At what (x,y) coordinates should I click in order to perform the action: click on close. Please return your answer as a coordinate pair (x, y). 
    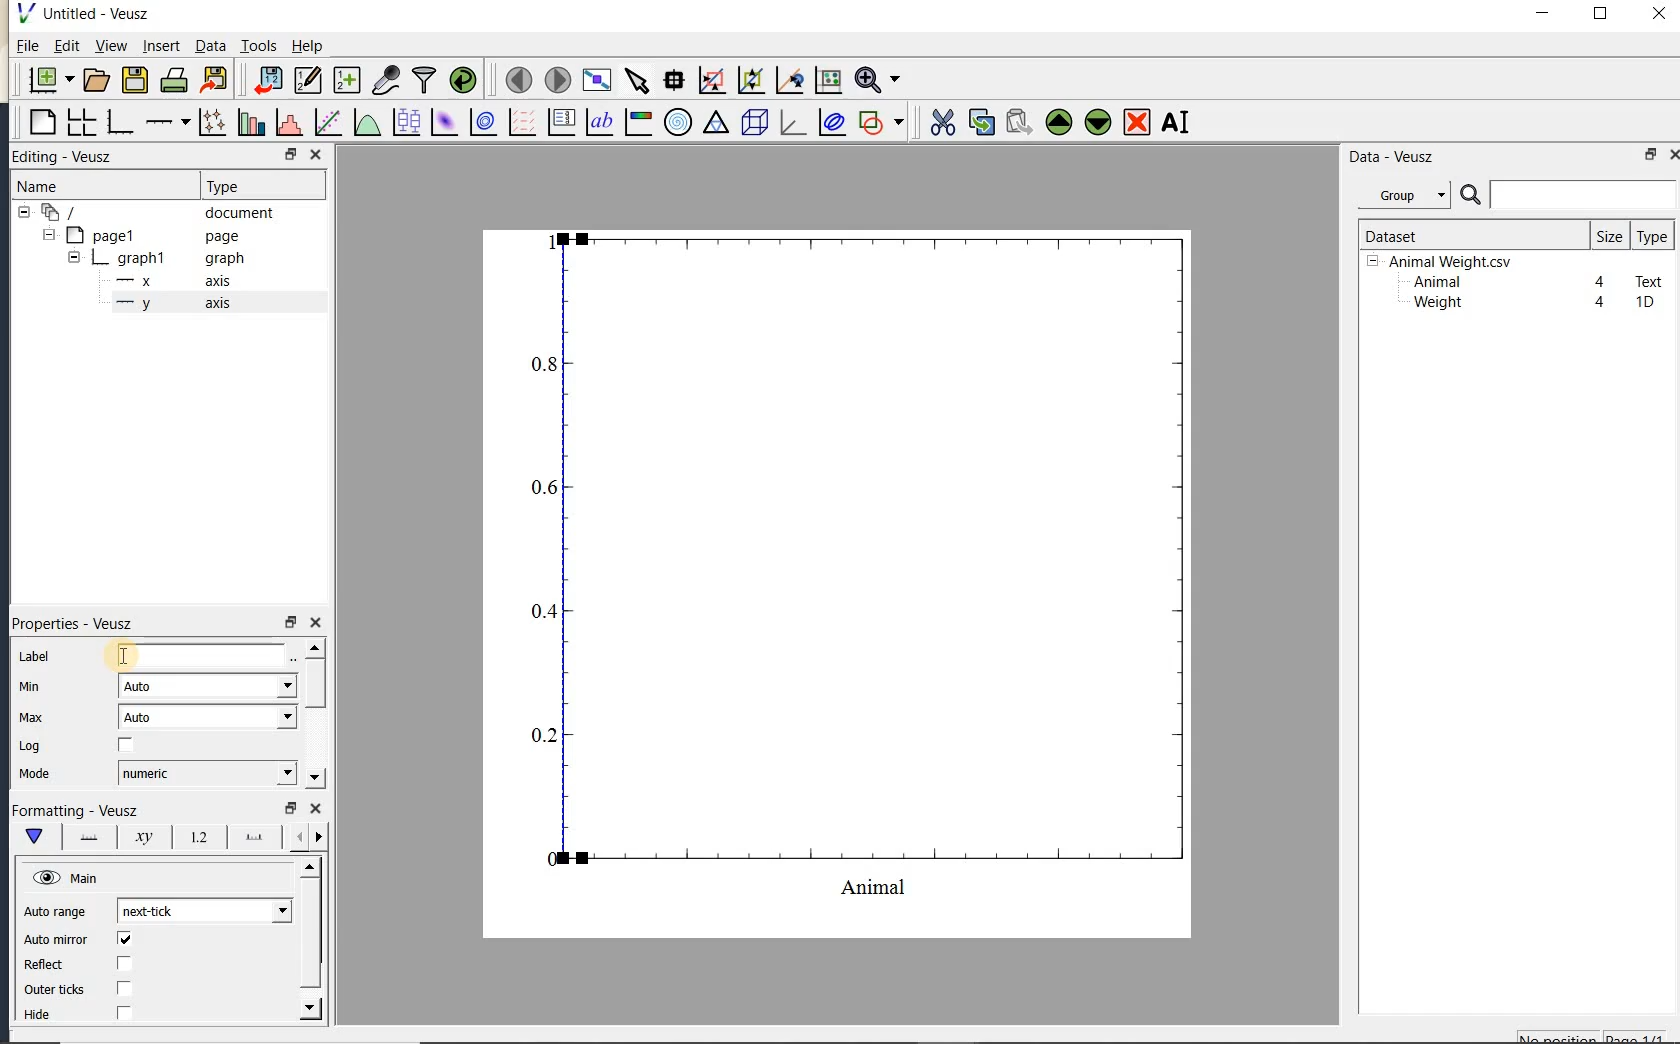
    Looking at the image, I should click on (1673, 155).